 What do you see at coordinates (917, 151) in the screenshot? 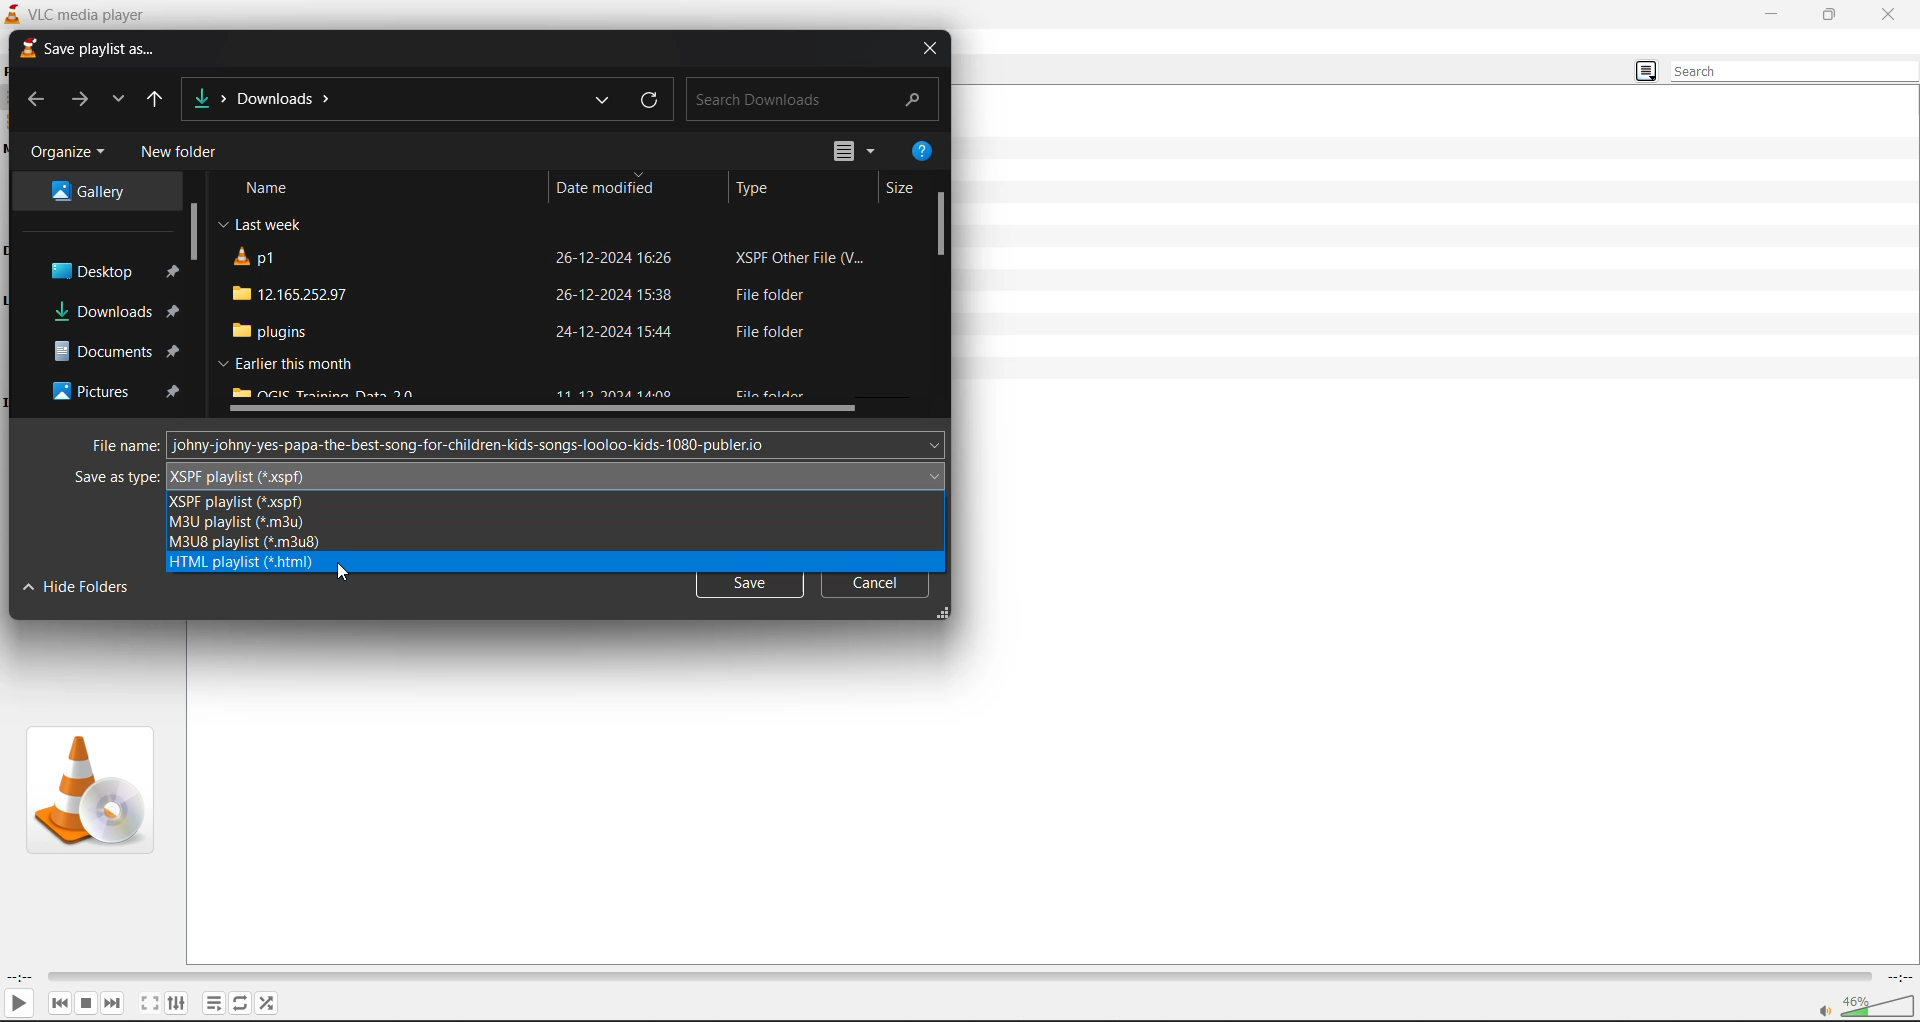
I see `help` at bounding box center [917, 151].